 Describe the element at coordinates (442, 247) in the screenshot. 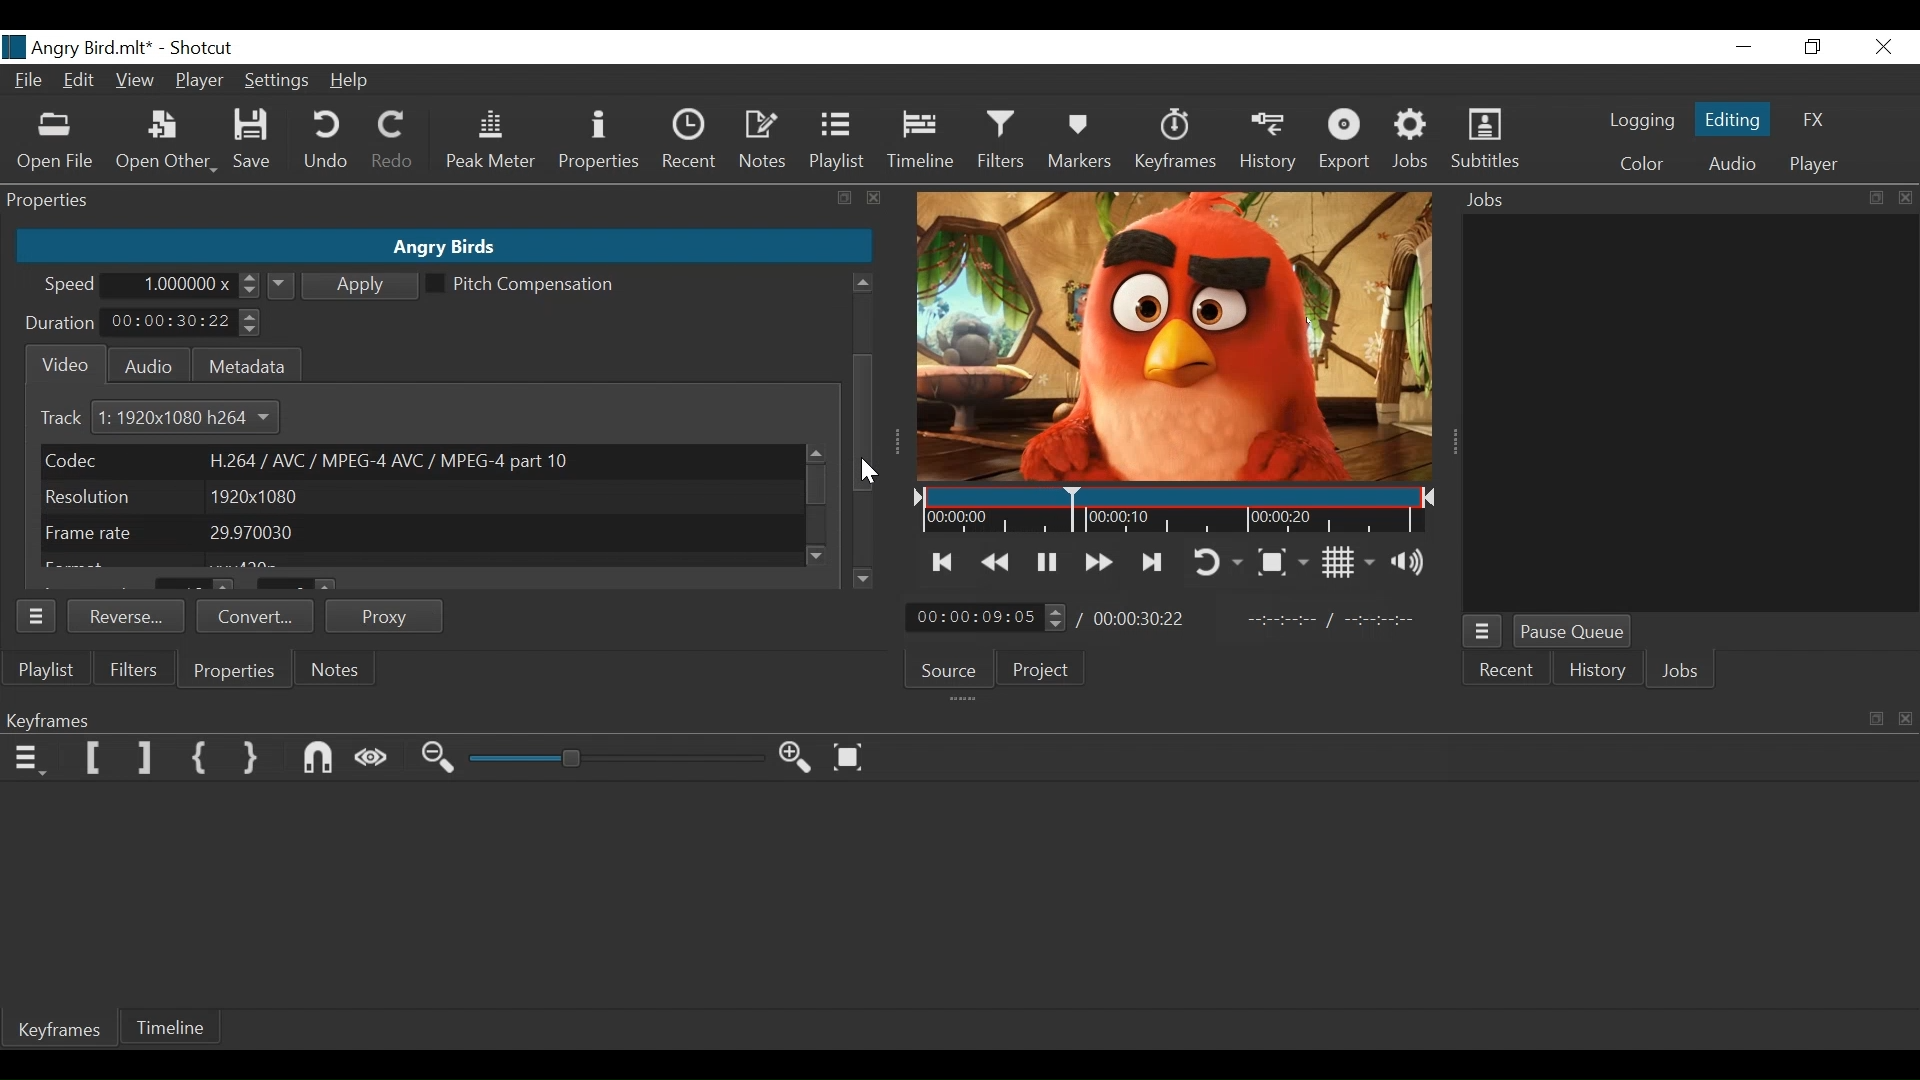

I see `Clip Name` at that location.